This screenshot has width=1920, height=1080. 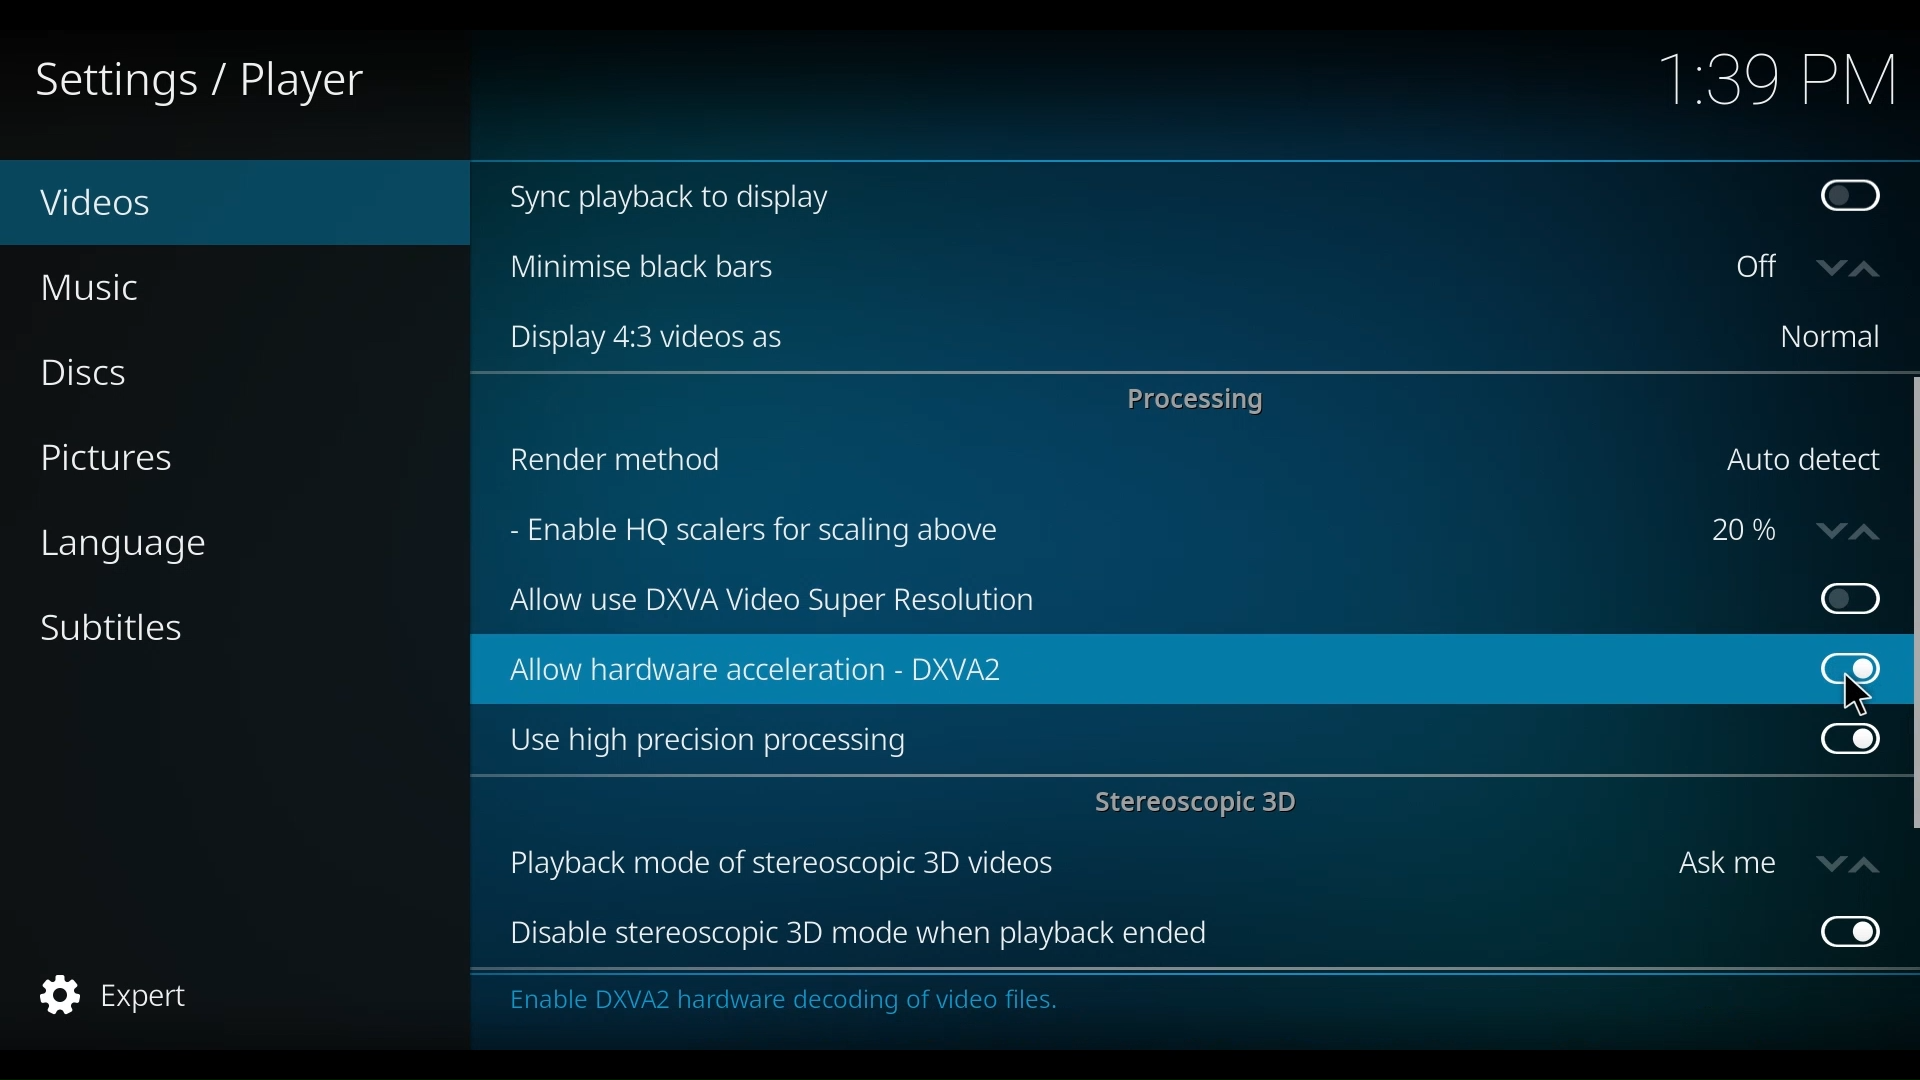 What do you see at coordinates (1865, 698) in the screenshot?
I see `Cursor` at bounding box center [1865, 698].